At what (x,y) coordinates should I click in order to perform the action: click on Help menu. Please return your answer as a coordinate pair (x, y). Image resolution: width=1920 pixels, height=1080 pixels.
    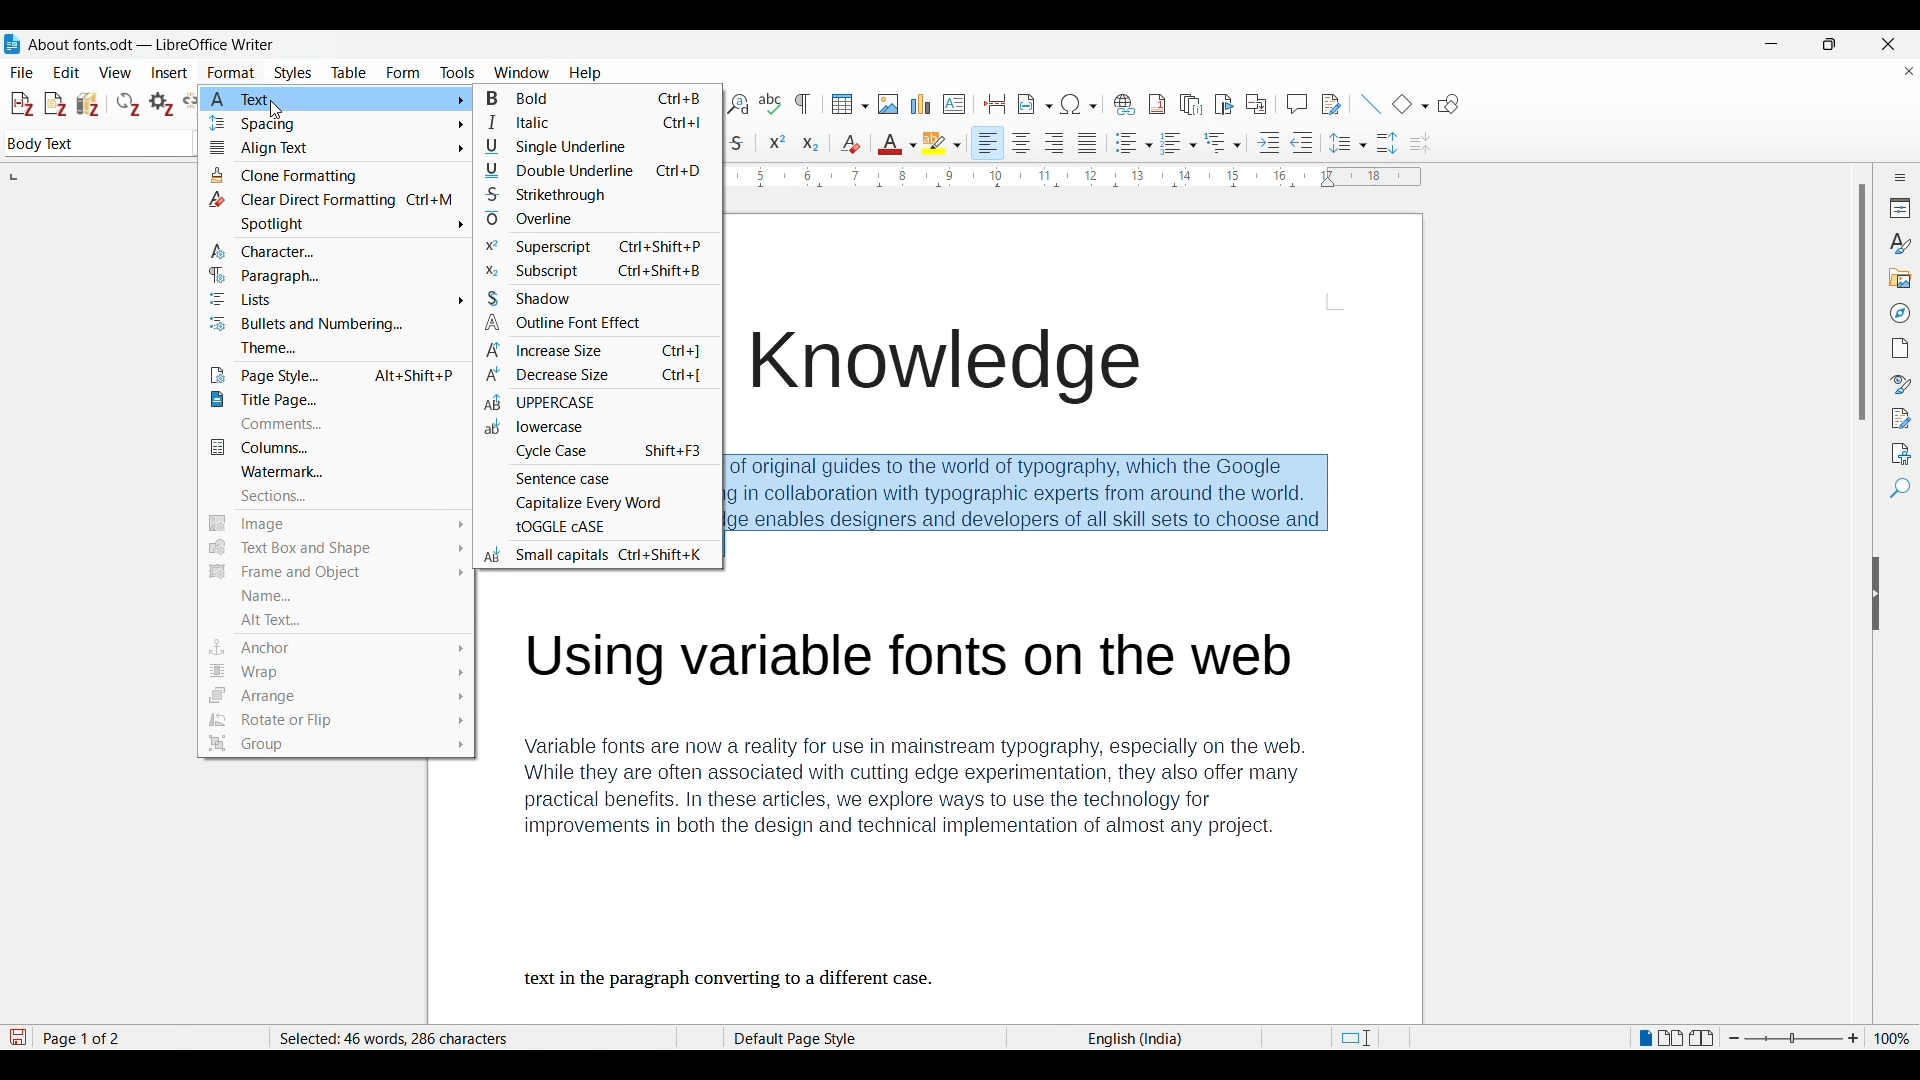
    Looking at the image, I should click on (585, 73).